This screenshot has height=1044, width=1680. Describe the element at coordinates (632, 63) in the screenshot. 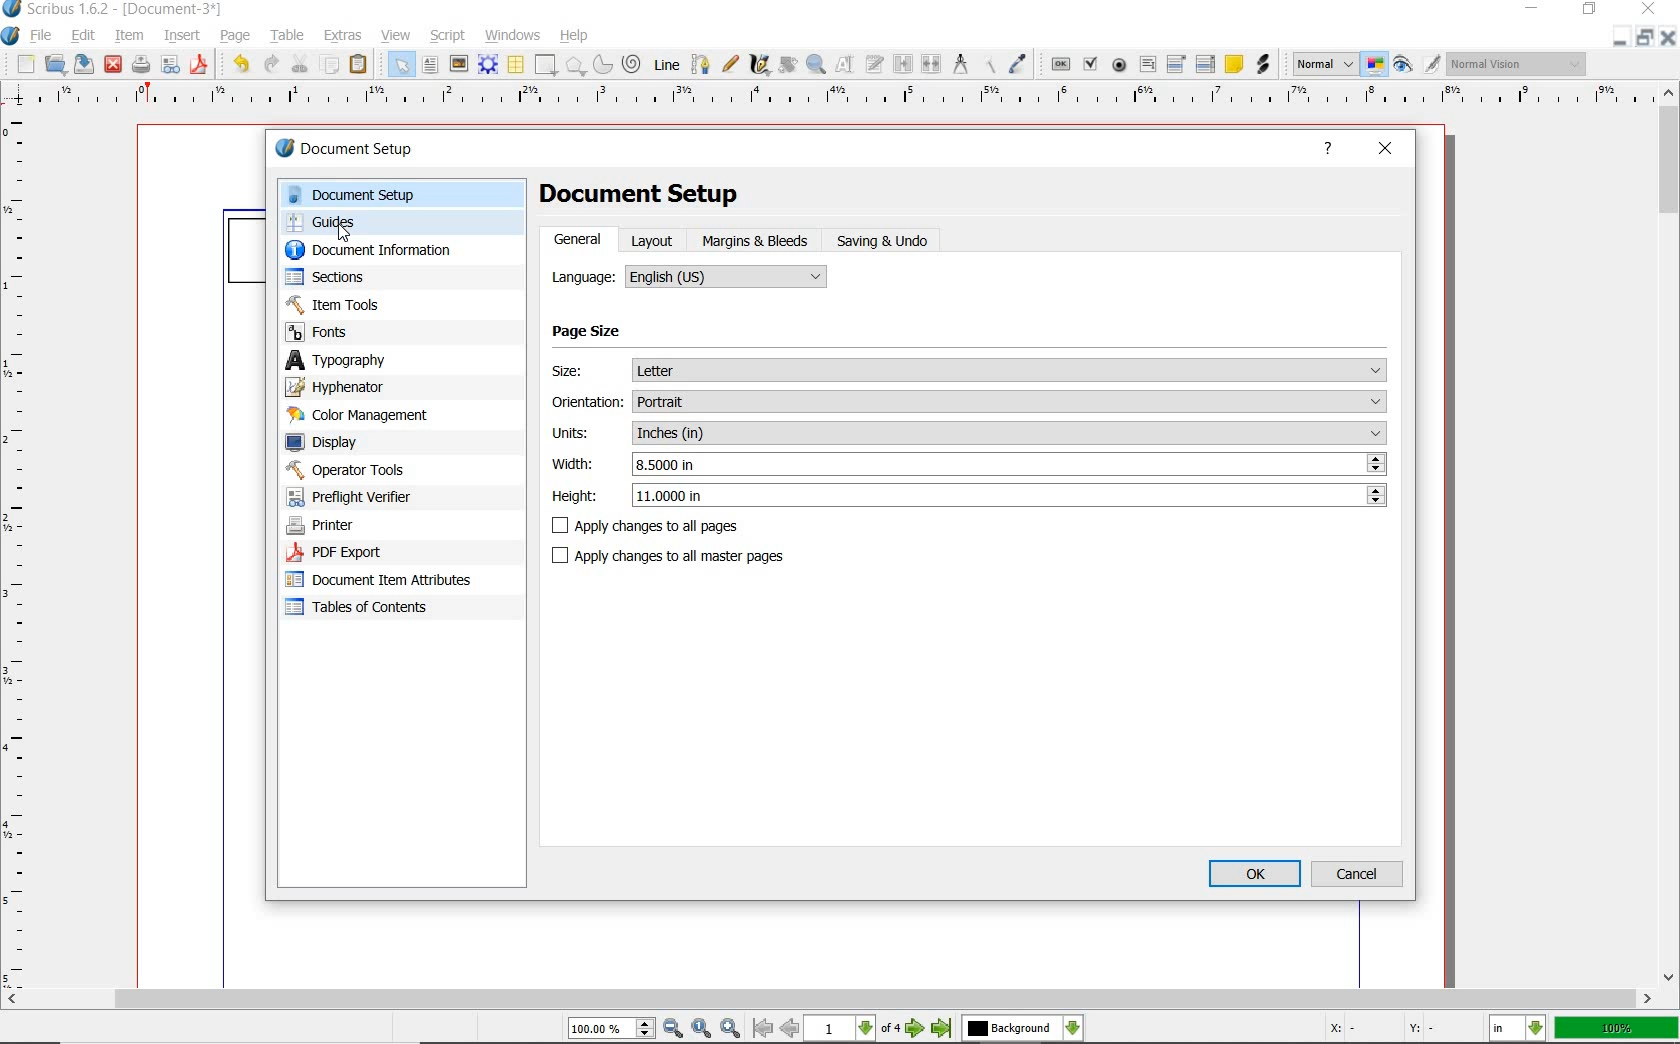

I see `spiral` at that location.